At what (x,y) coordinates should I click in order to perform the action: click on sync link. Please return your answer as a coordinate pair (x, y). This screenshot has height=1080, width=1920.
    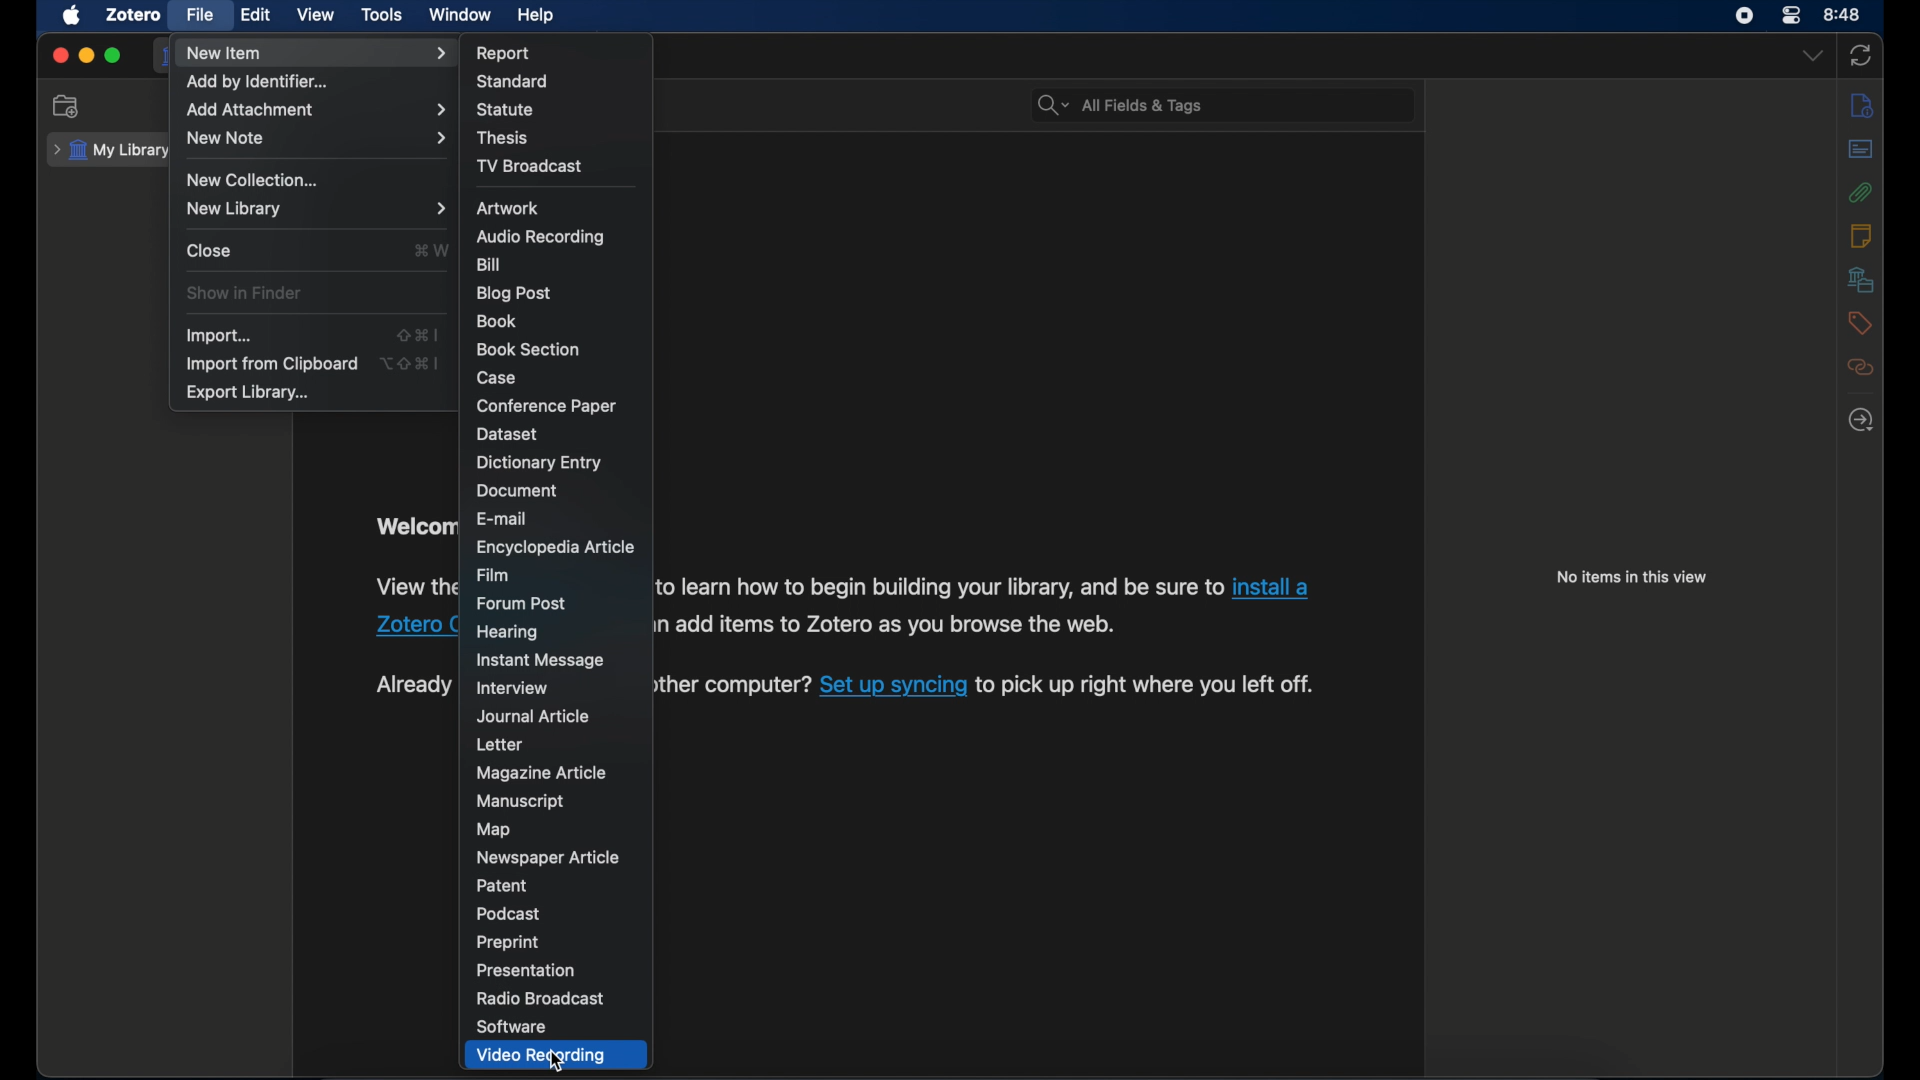
    Looking at the image, I should click on (893, 687).